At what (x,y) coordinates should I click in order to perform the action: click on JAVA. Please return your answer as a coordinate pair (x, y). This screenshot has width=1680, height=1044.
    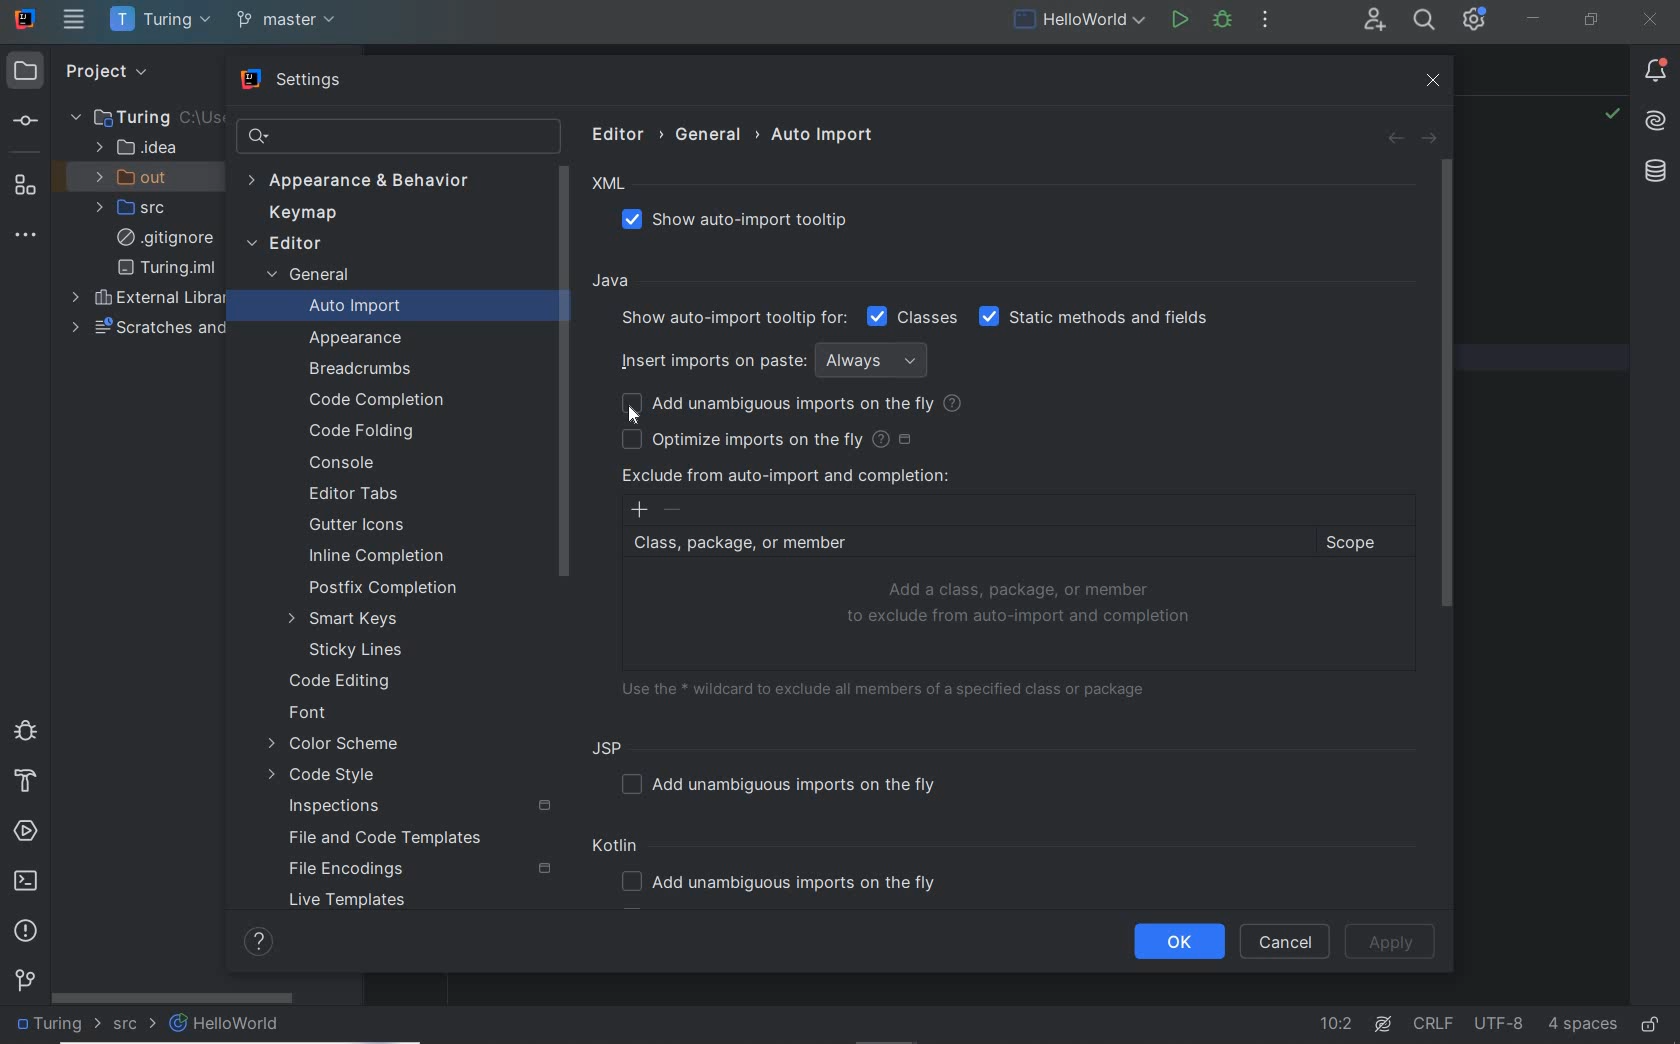
    Looking at the image, I should click on (614, 282).